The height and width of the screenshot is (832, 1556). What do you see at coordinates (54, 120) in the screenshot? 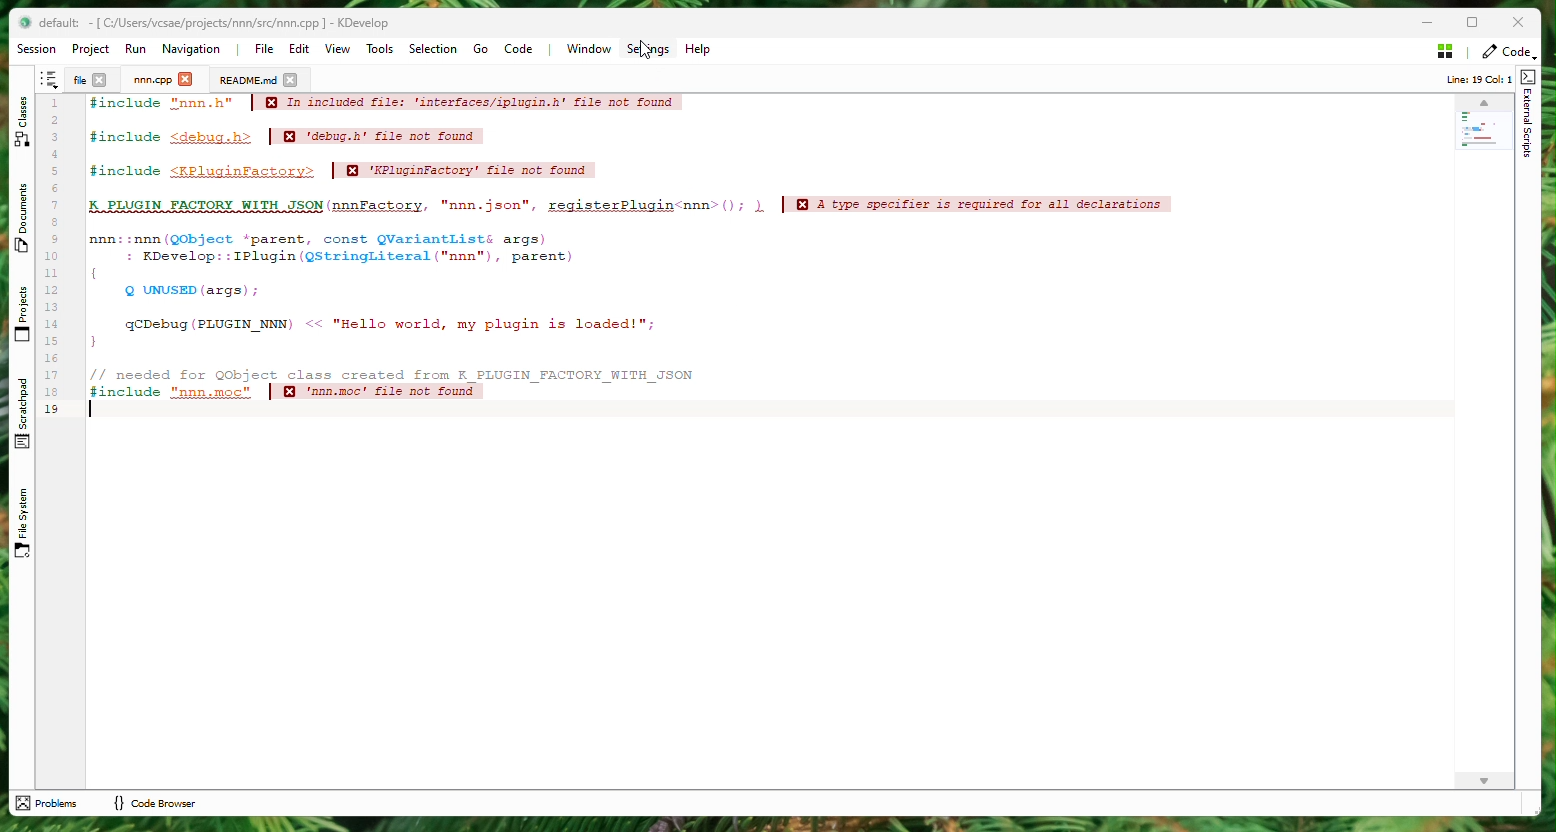
I see `2` at bounding box center [54, 120].